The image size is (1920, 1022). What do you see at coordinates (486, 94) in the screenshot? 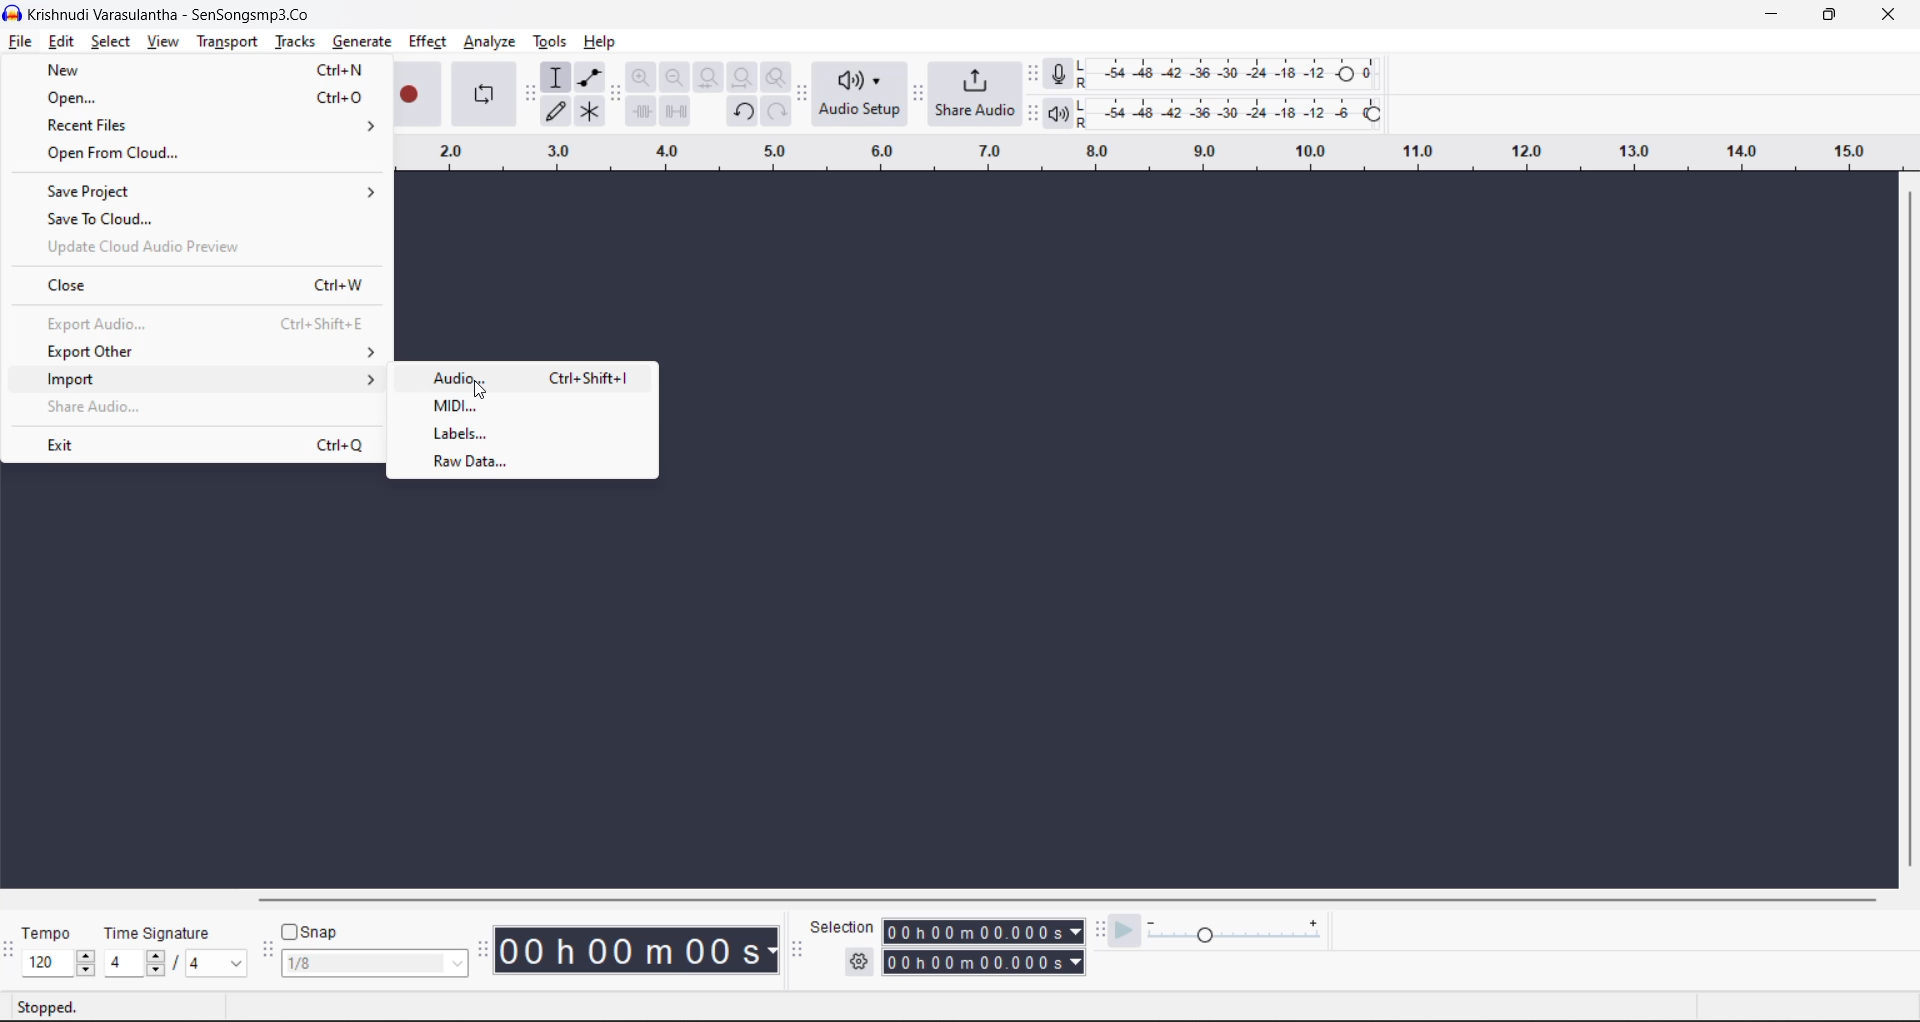
I see `enable looping` at bounding box center [486, 94].